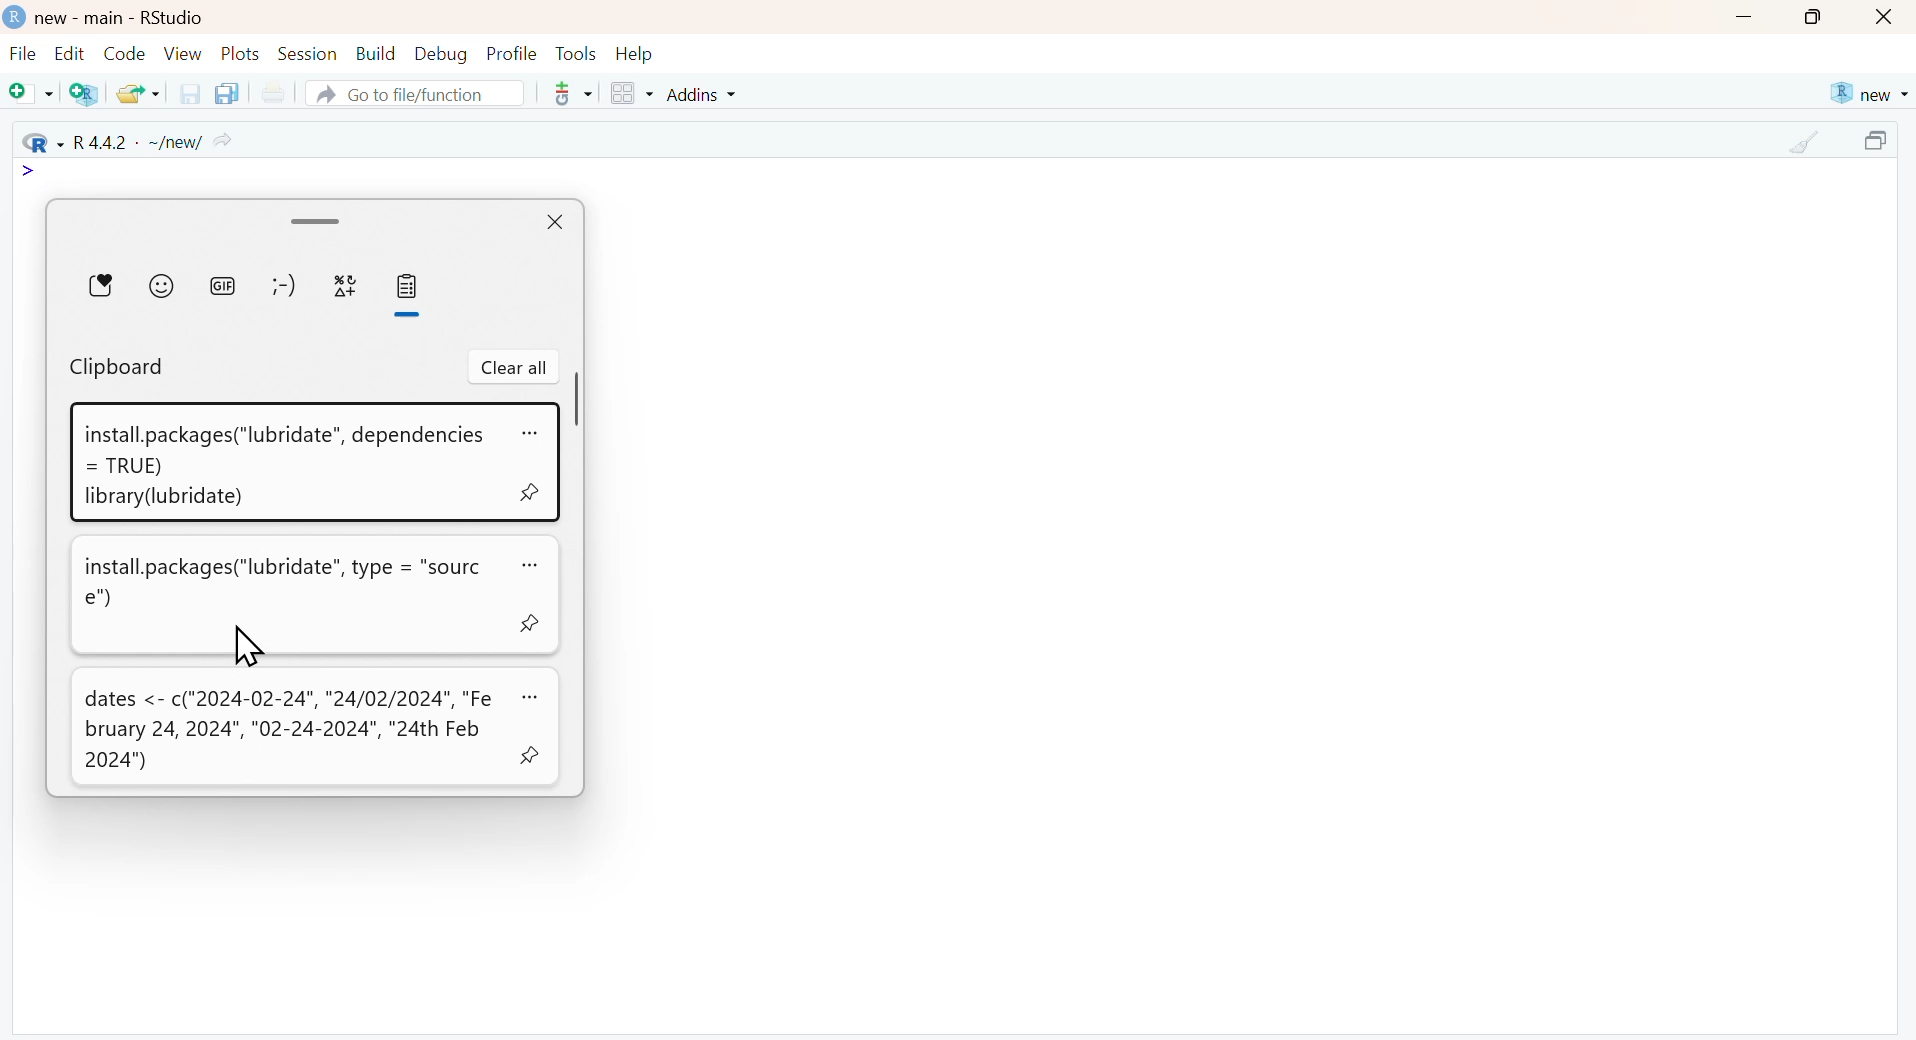 This screenshot has width=1916, height=1040. What do you see at coordinates (530, 431) in the screenshot?
I see `more options` at bounding box center [530, 431].